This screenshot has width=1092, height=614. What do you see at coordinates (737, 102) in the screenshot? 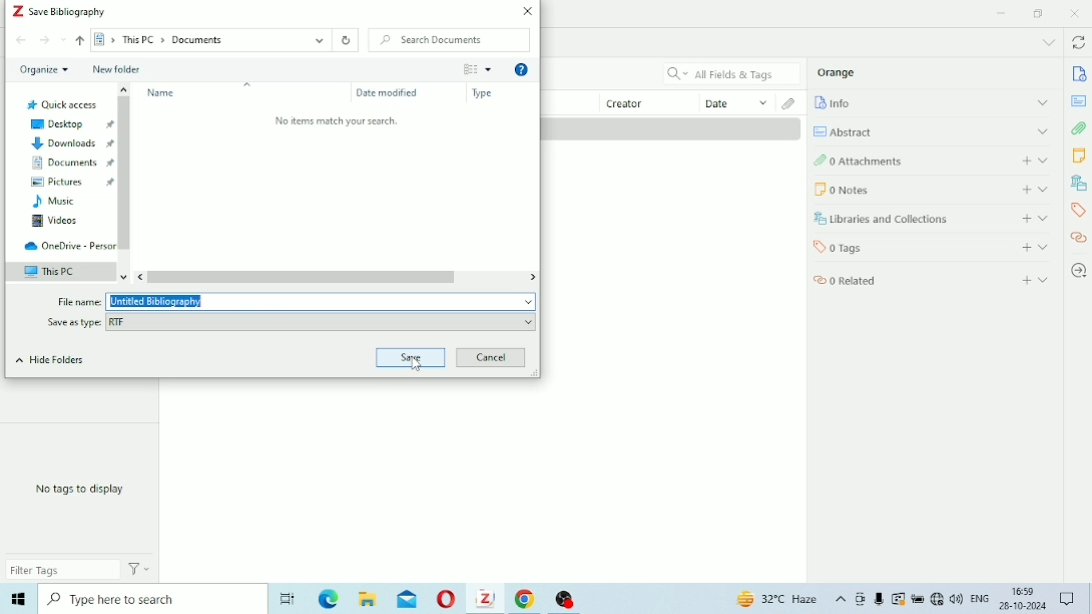
I see `Date` at bounding box center [737, 102].